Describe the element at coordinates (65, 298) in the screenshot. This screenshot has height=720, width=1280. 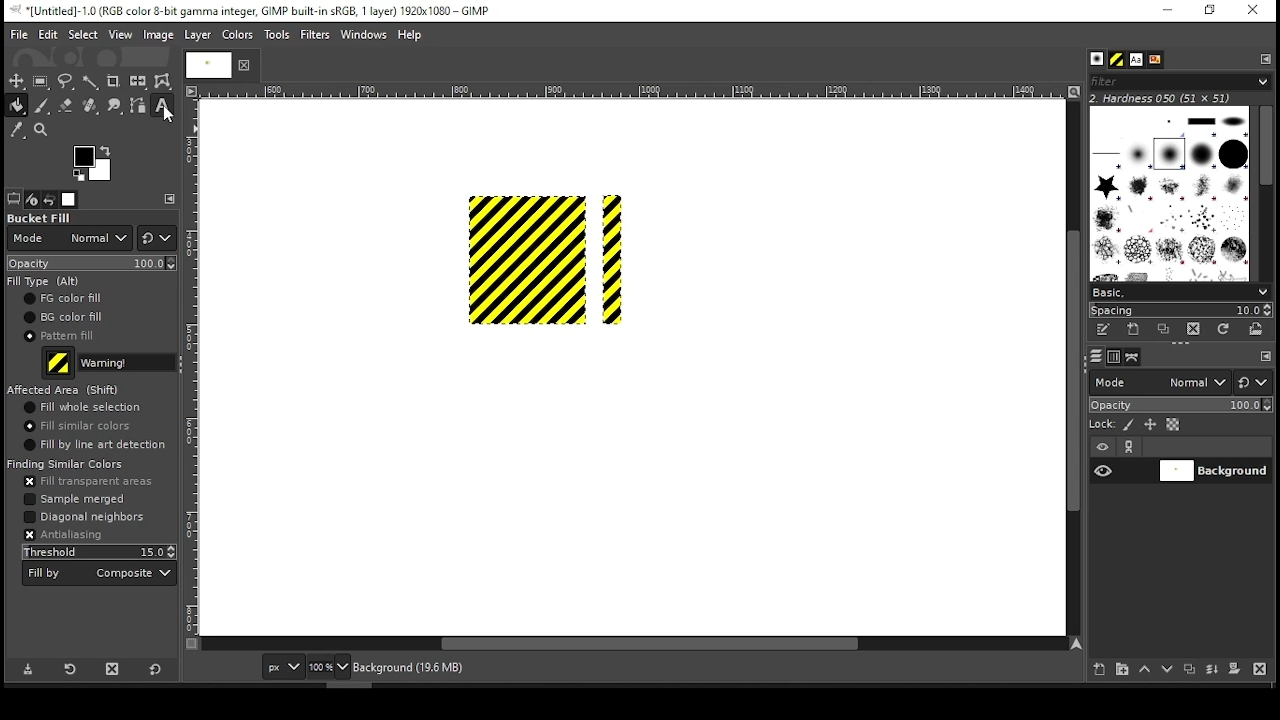
I see `foreground fill color` at that location.